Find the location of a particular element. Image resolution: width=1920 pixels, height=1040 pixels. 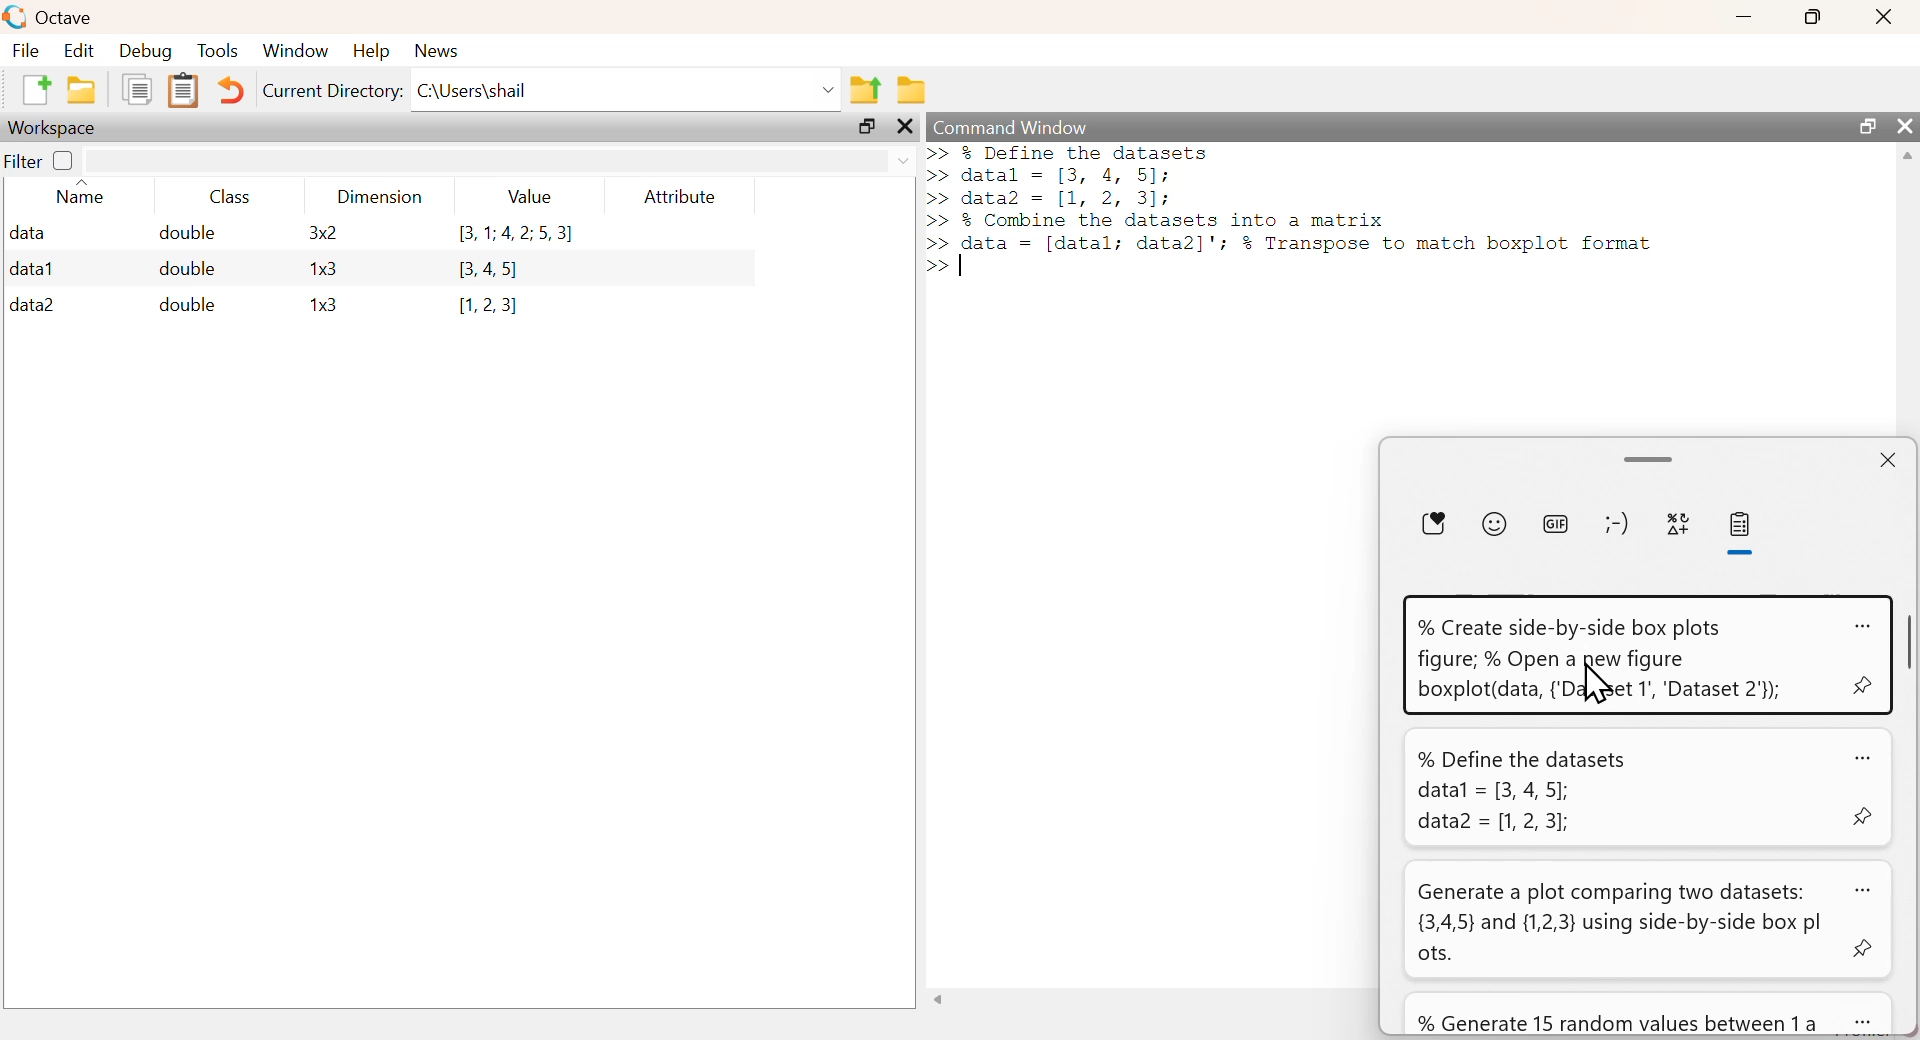

Duplicate is located at coordinates (136, 89).